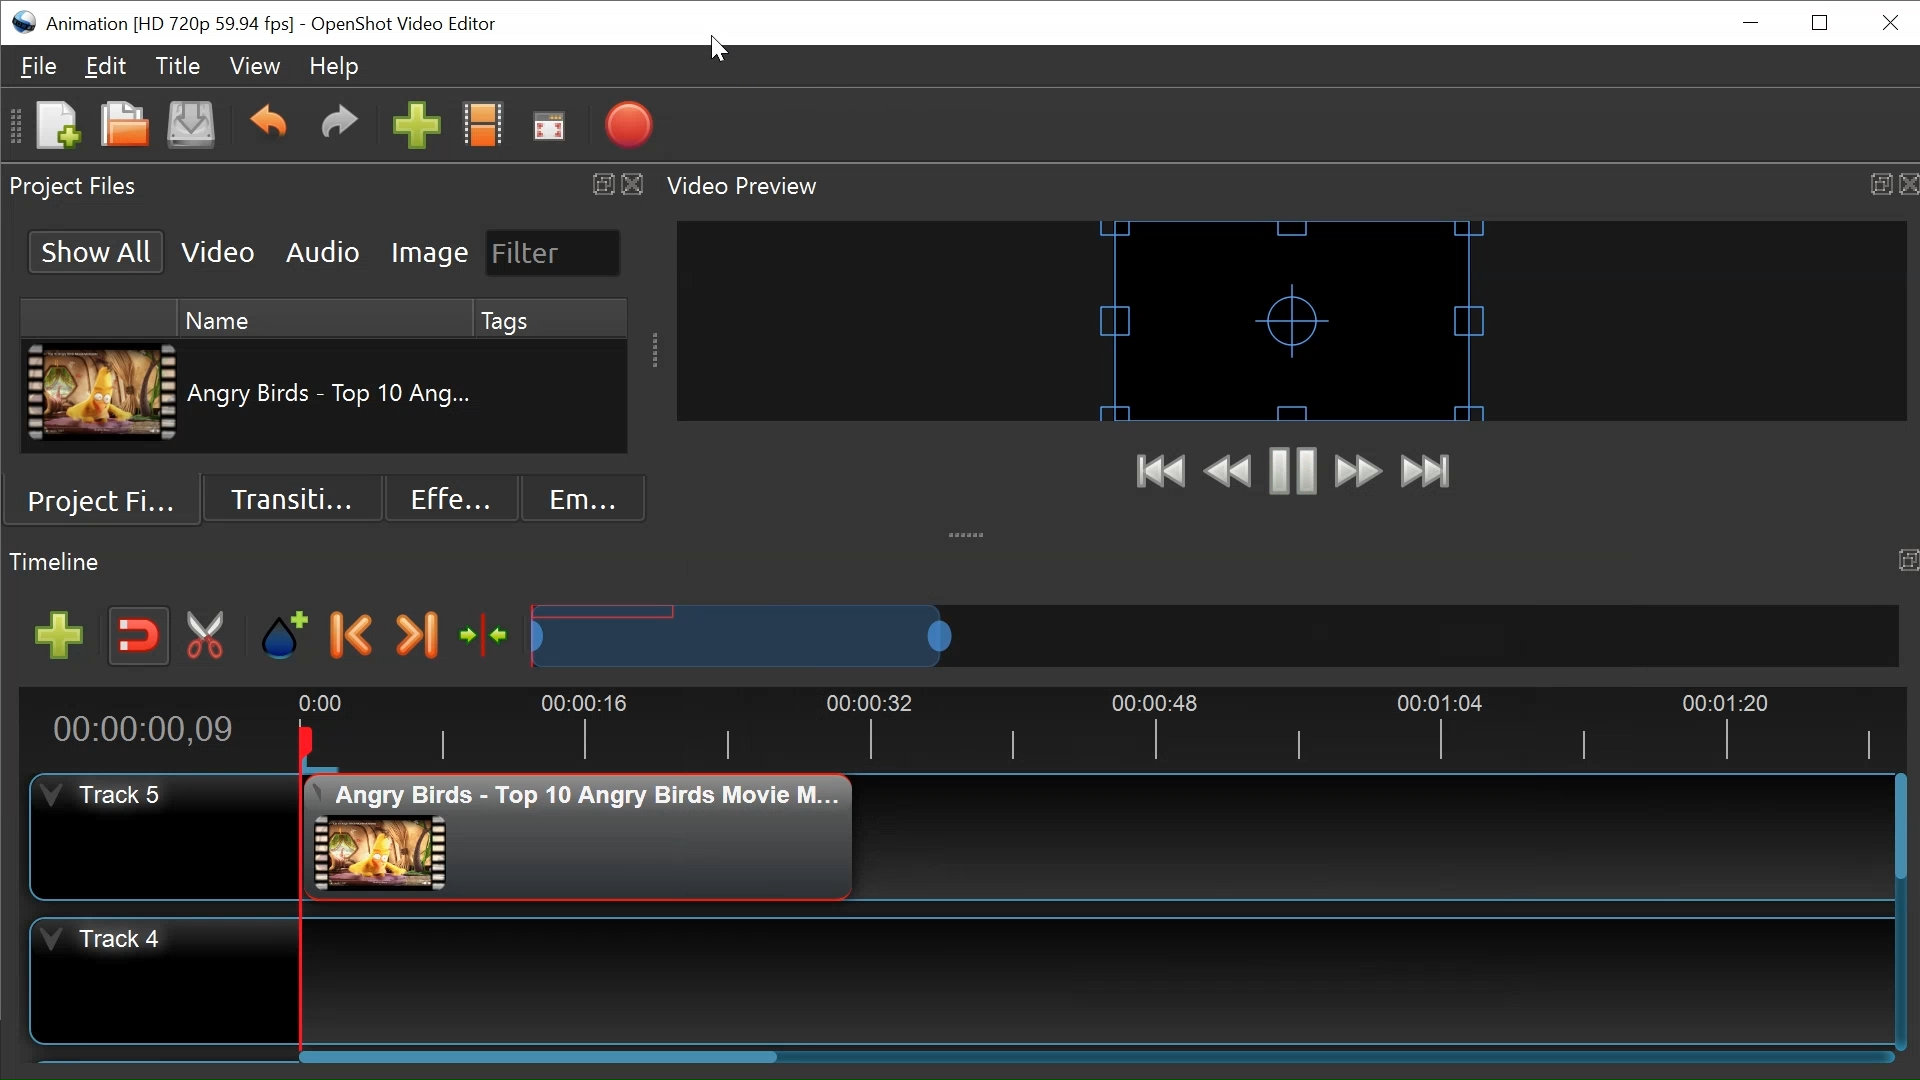 This screenshot has width=1920, height=1080. Describe the element at coordinates (1749, 23) in the screenshot. I see `minimize` at that location.